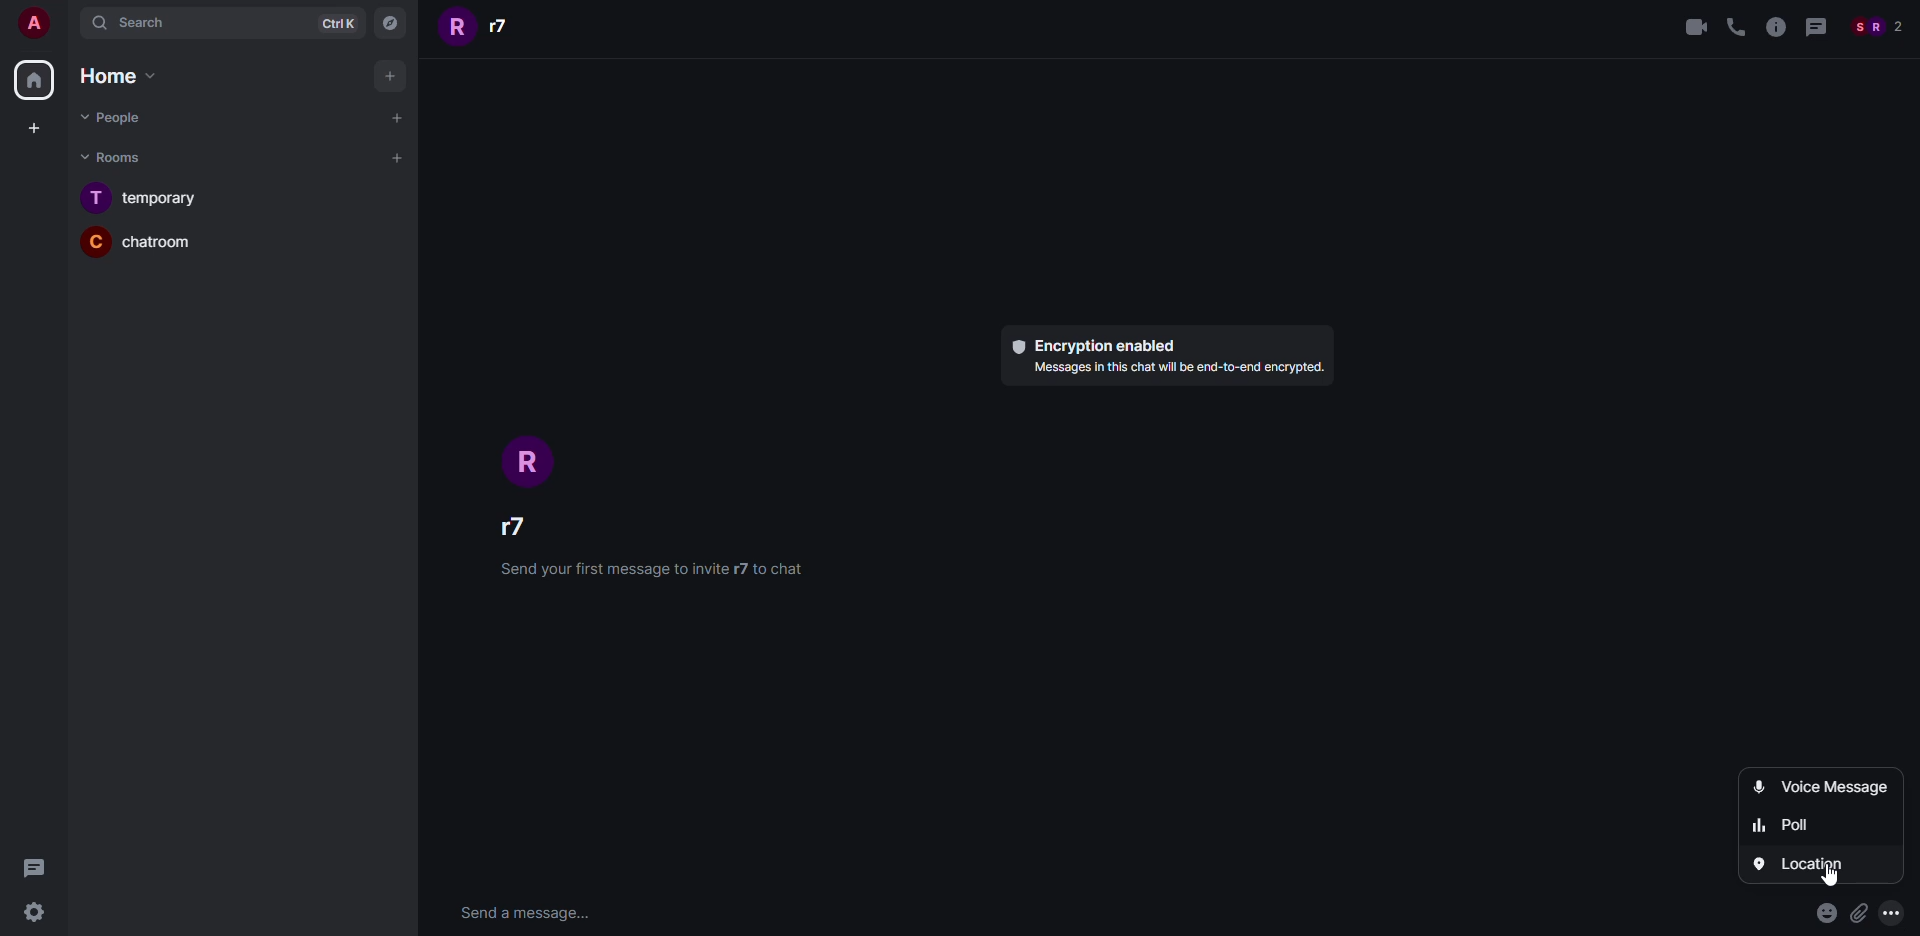 The image size is (1920, 936). I want to click on poll, so click(1779, 825).